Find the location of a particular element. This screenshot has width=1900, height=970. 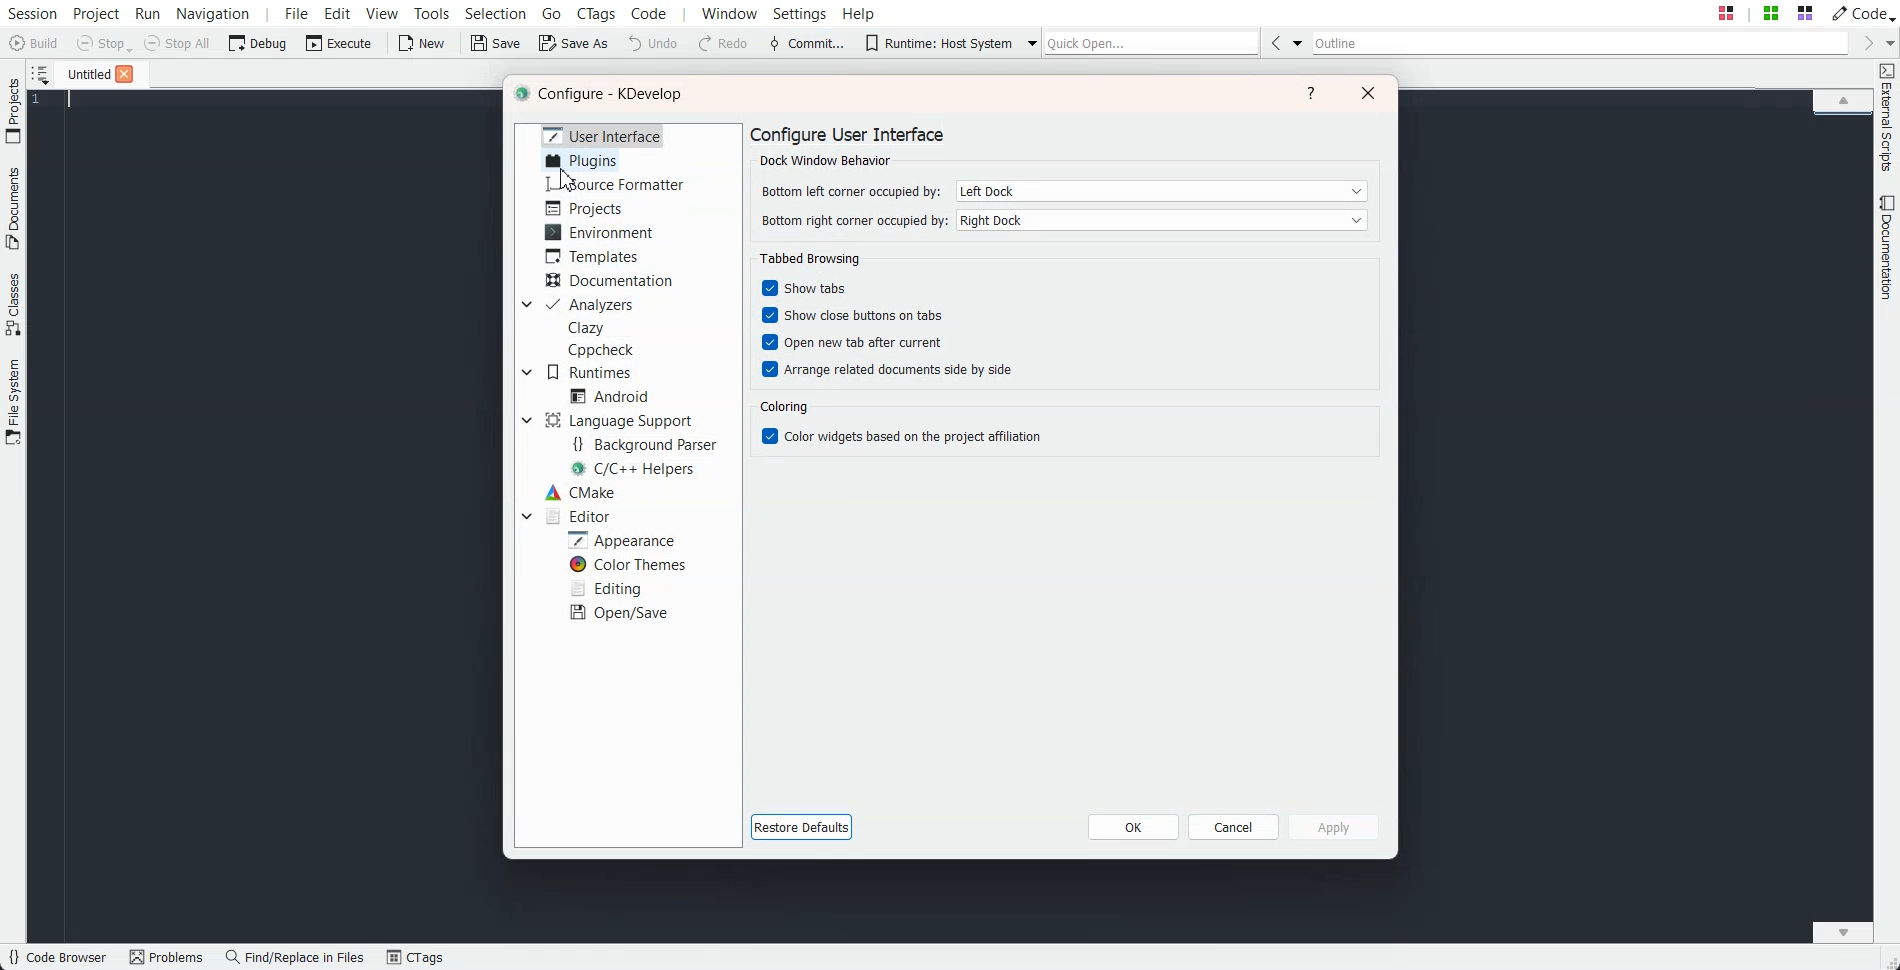

External Scripts is located at coordinates (1887, 118).